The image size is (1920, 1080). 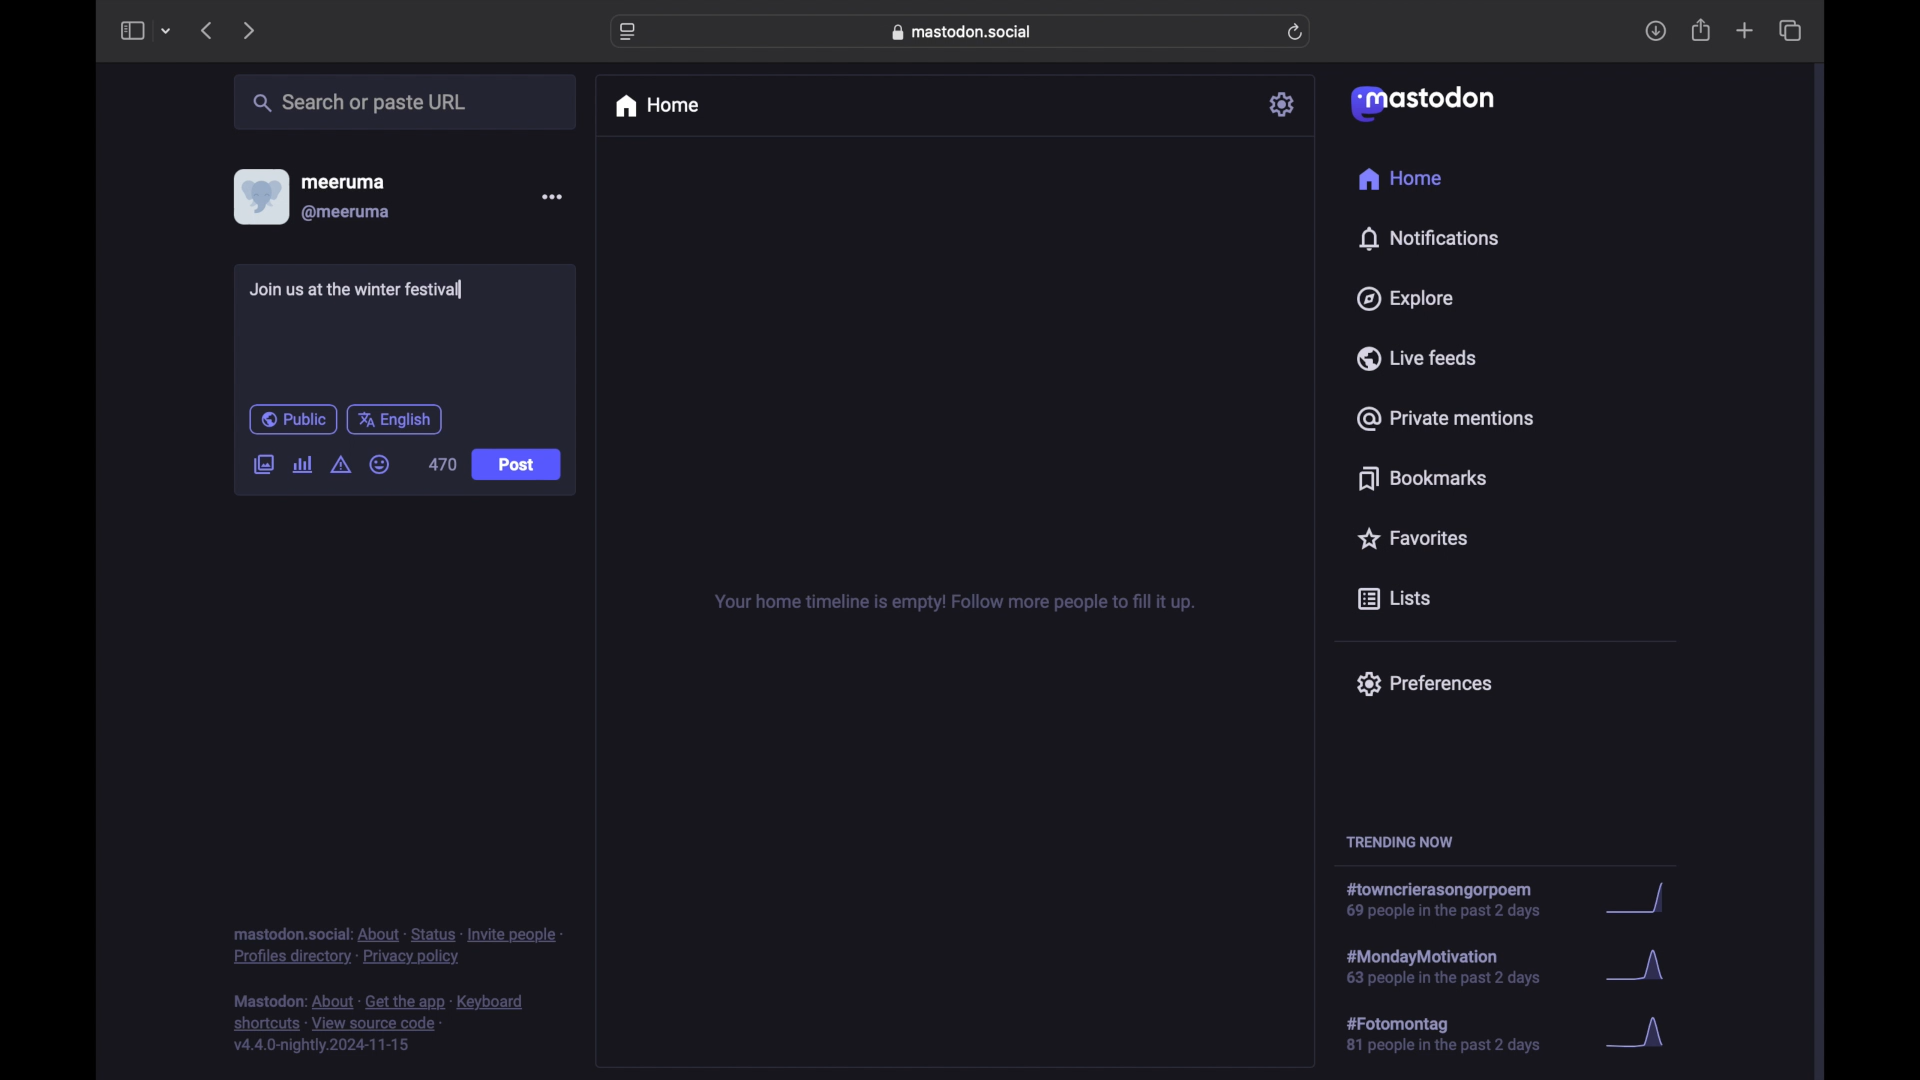 I want to click on footnote, so click(x=382, y=1024).